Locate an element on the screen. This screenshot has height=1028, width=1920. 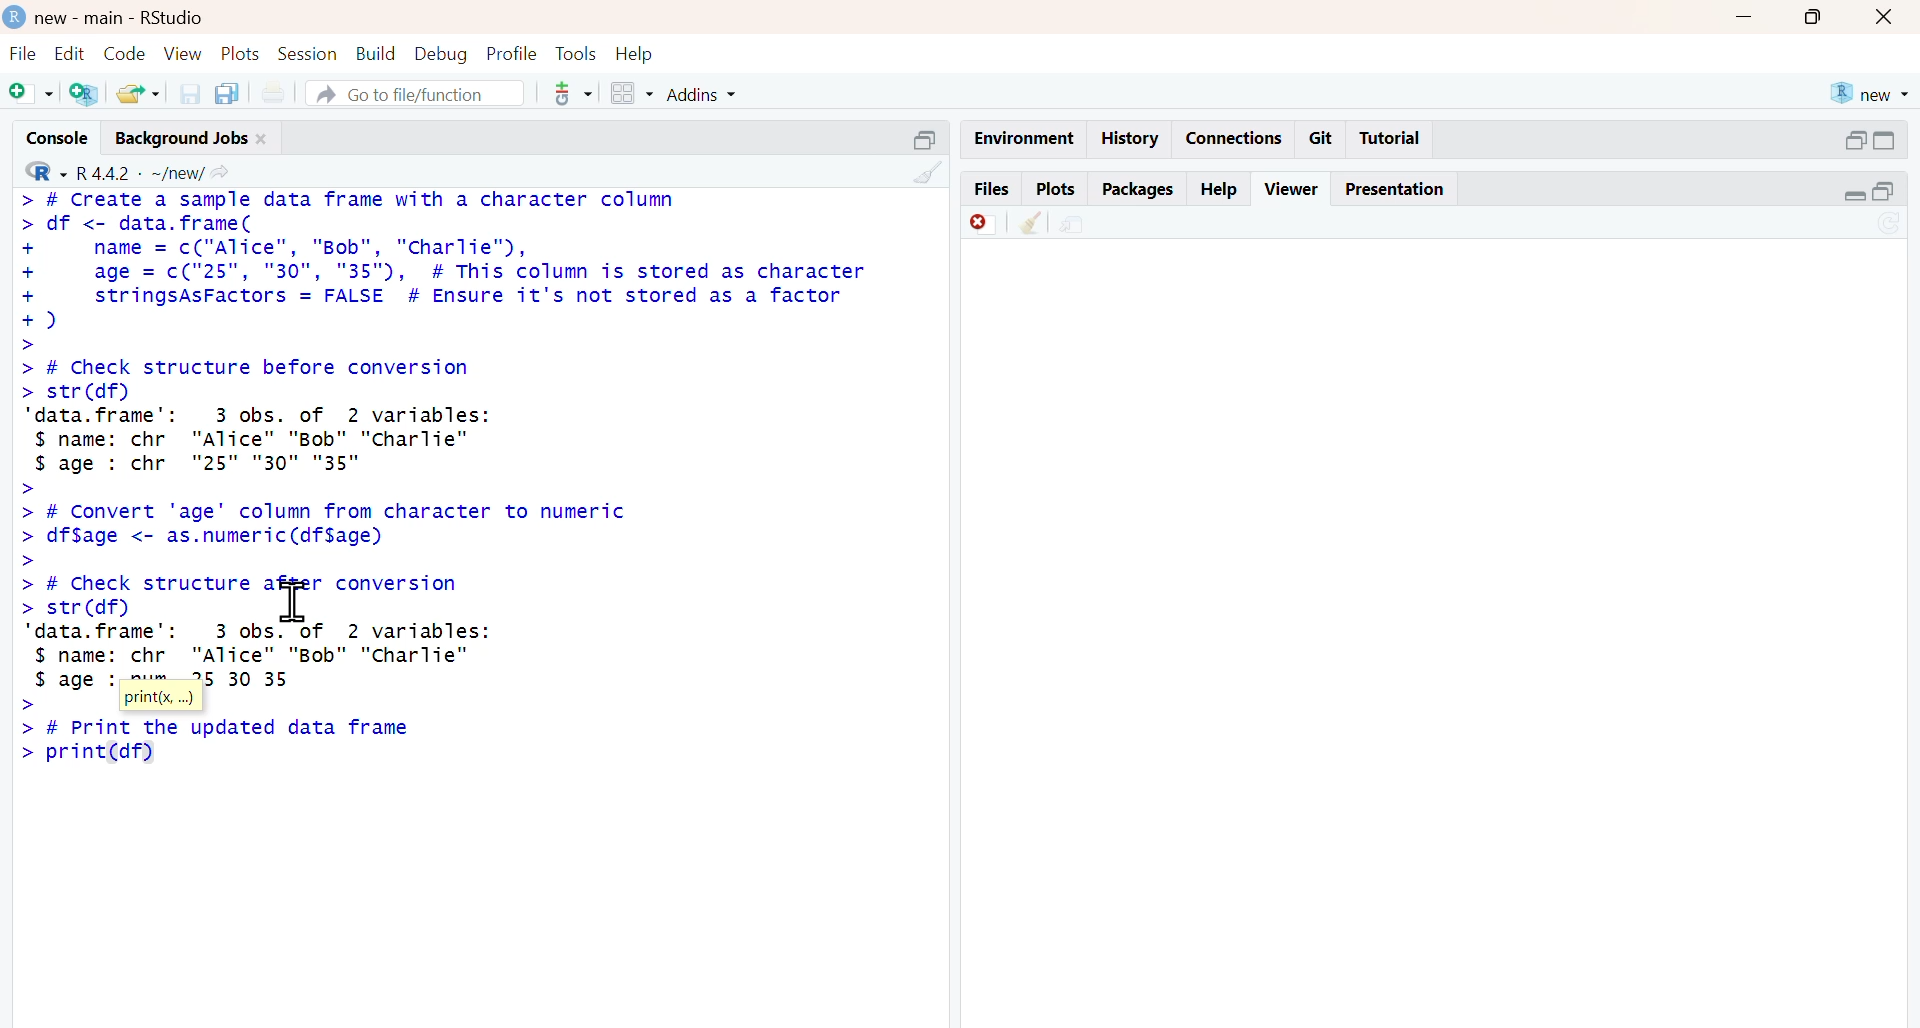
open in separate window is located at coordinates (1854, 140).